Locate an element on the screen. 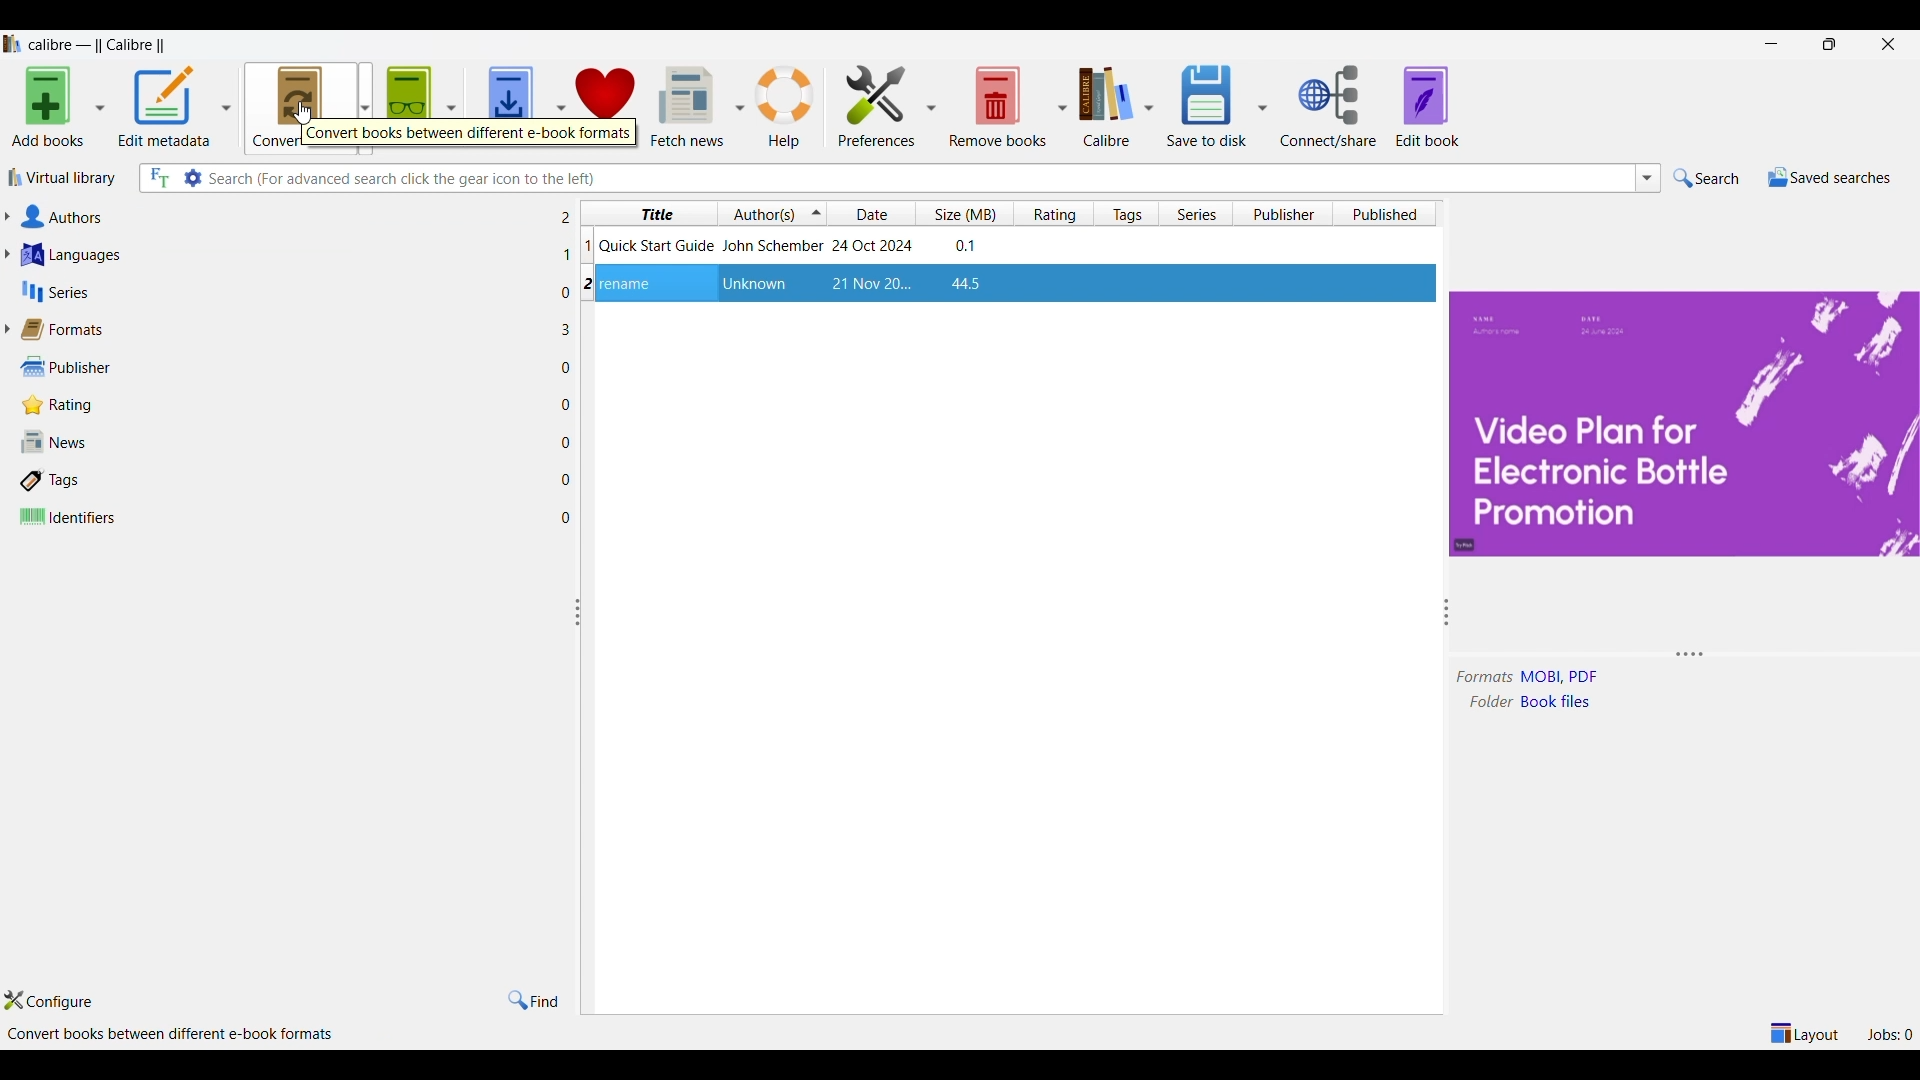 The width and height of the screenshot is (1920, 1080). Size column is located at coordinates (964, 213).